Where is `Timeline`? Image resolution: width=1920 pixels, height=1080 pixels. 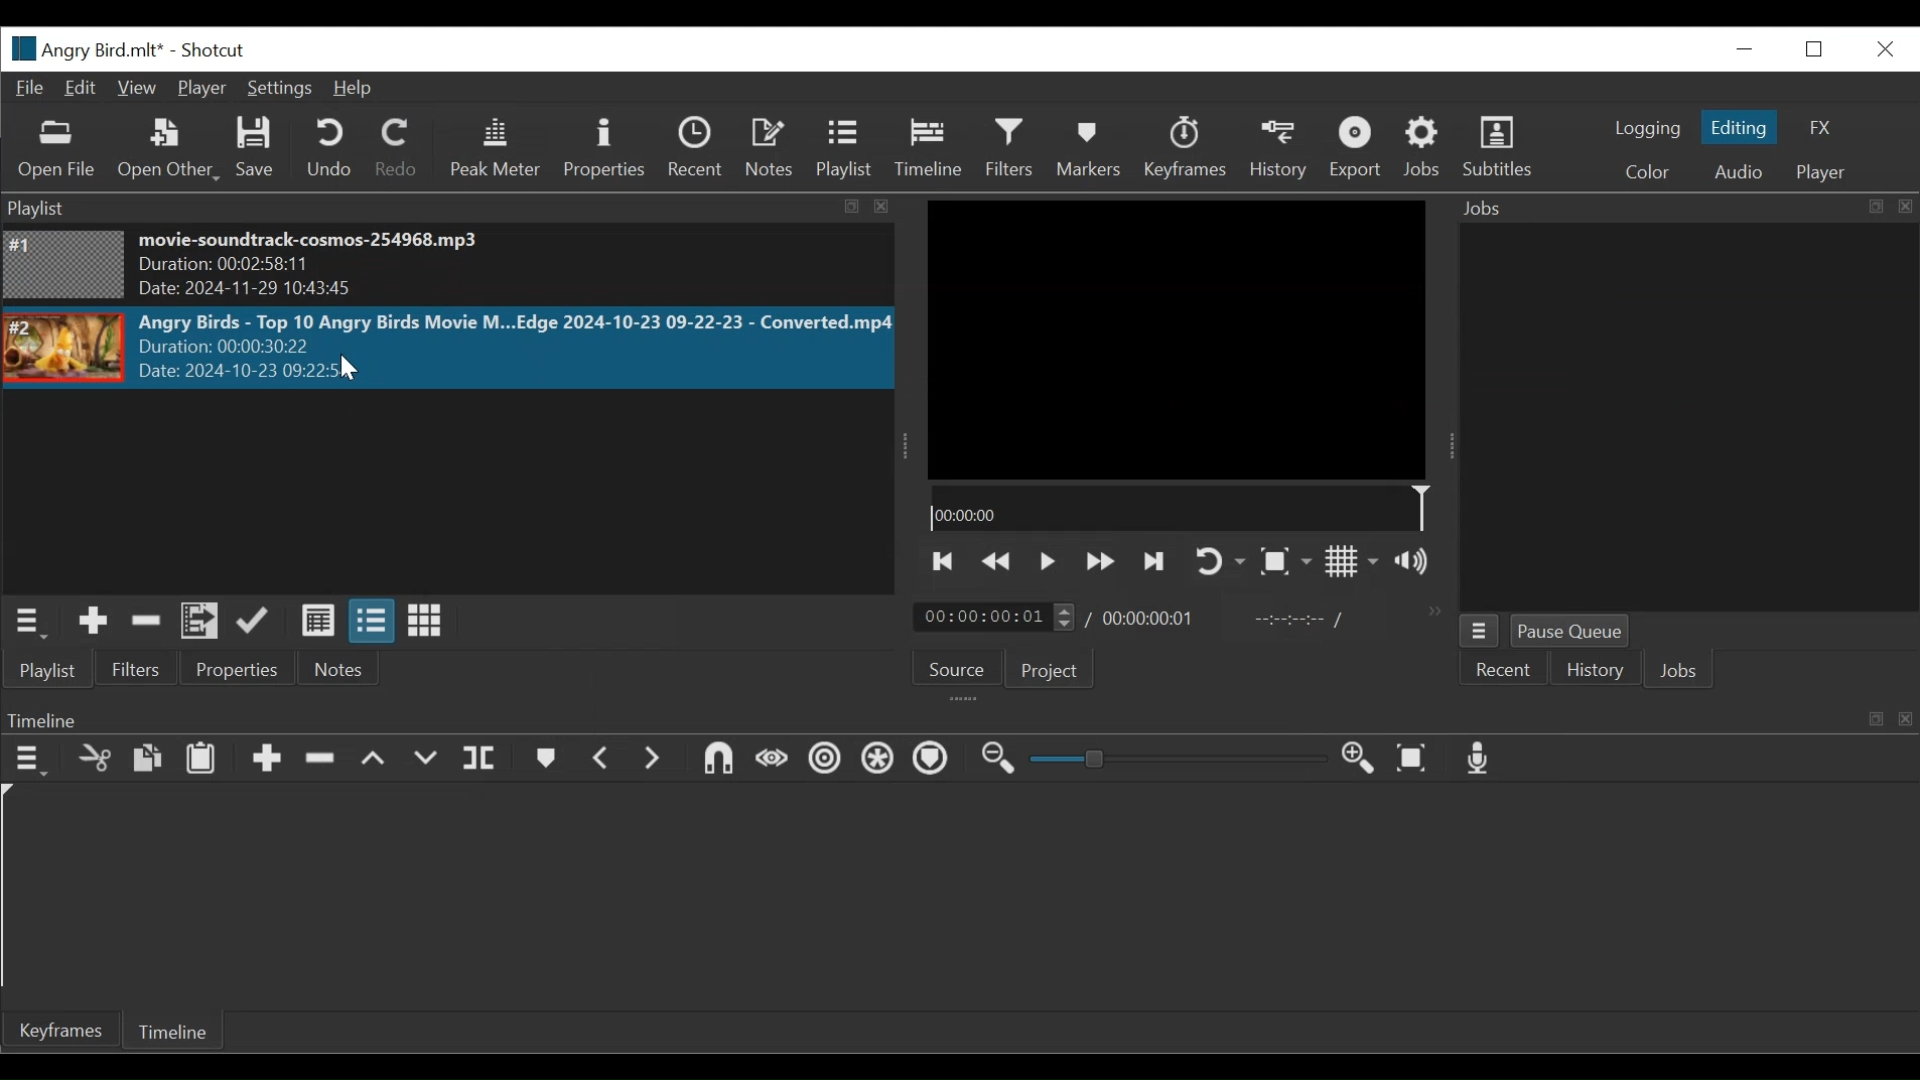
Timeline is located at coordinates (927, 148).